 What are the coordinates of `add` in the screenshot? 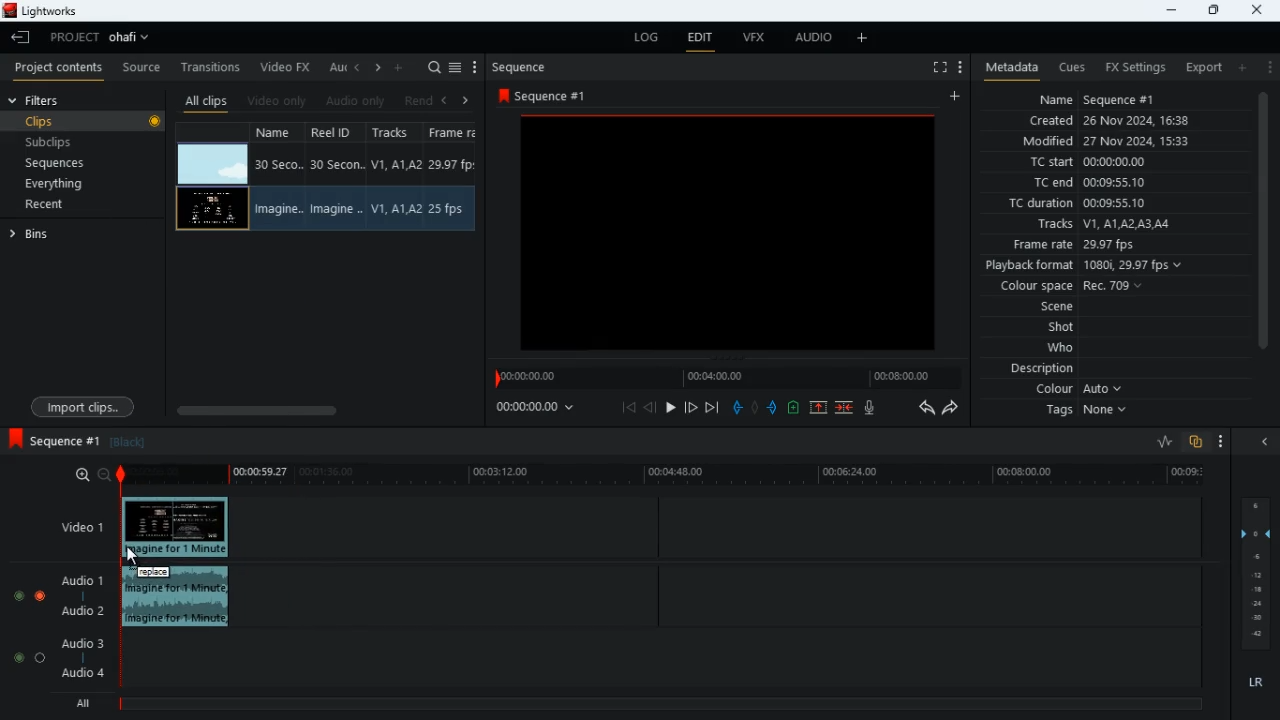 It's located at (957, 97).